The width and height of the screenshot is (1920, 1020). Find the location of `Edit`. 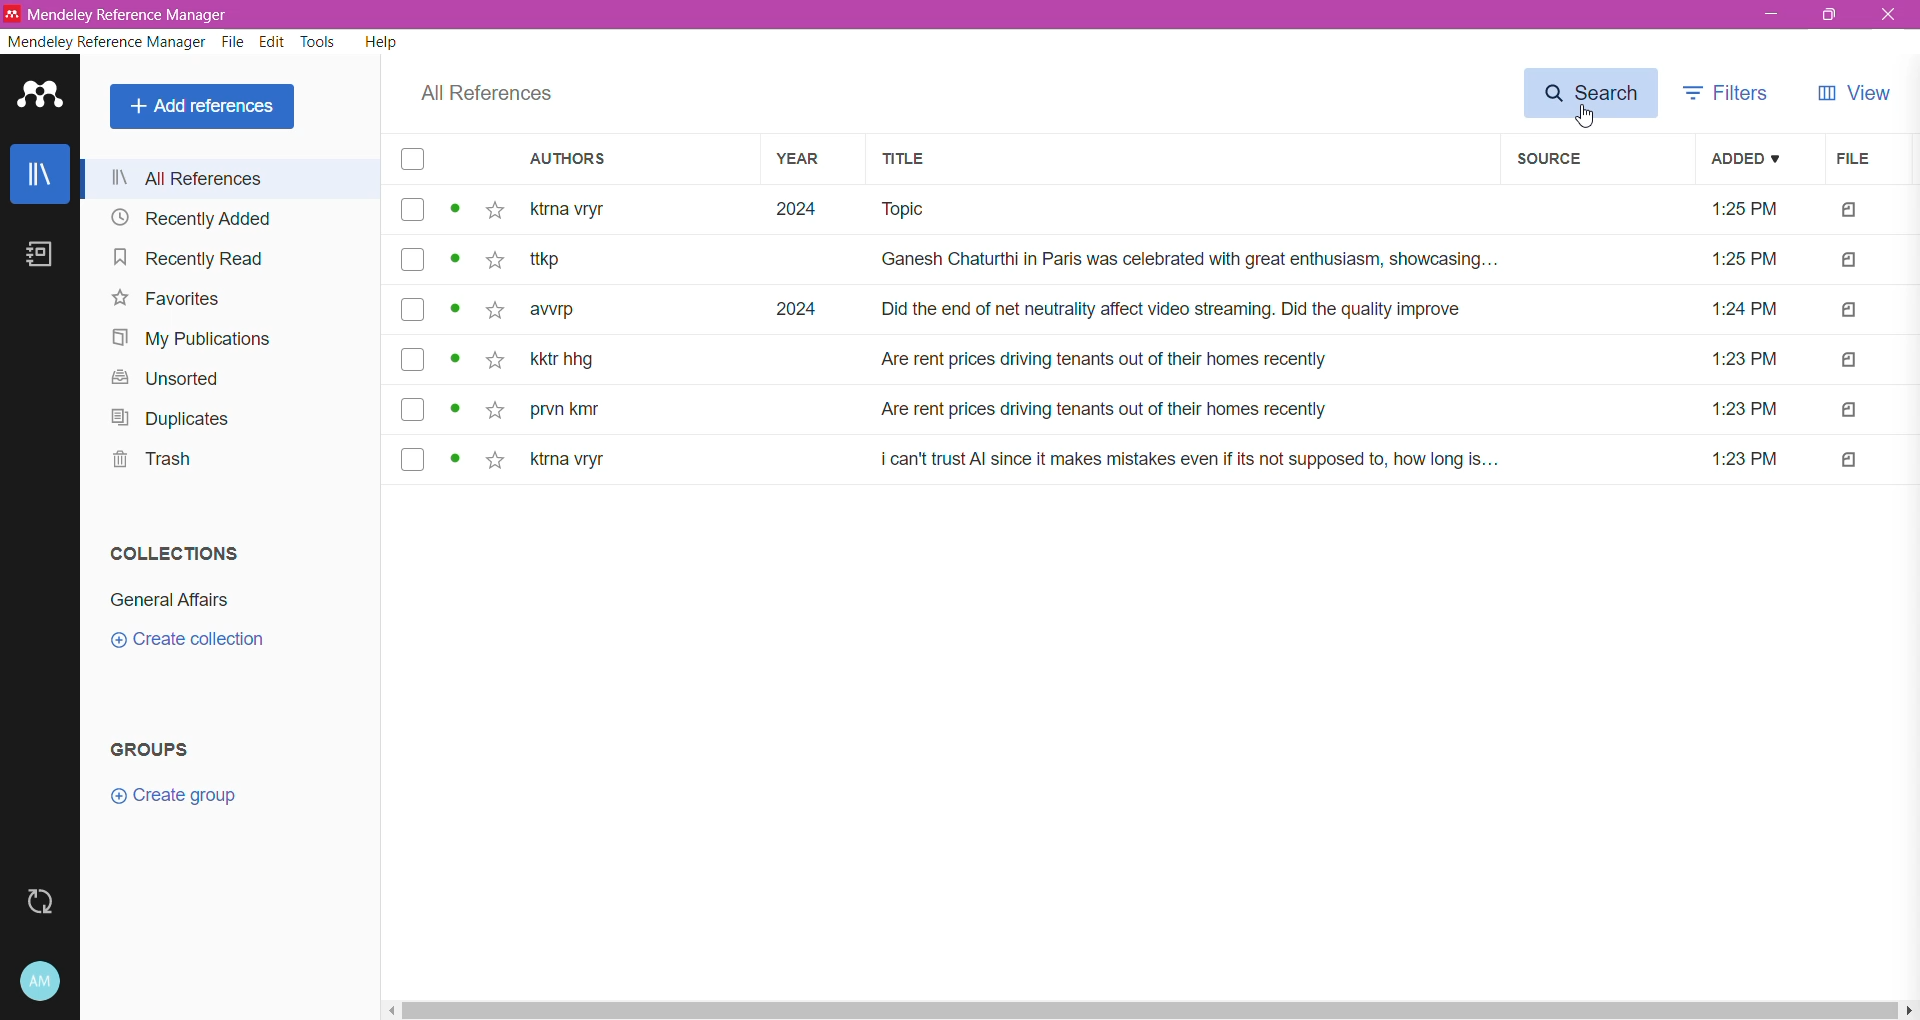

Edit is located at coordinates (272, 43).